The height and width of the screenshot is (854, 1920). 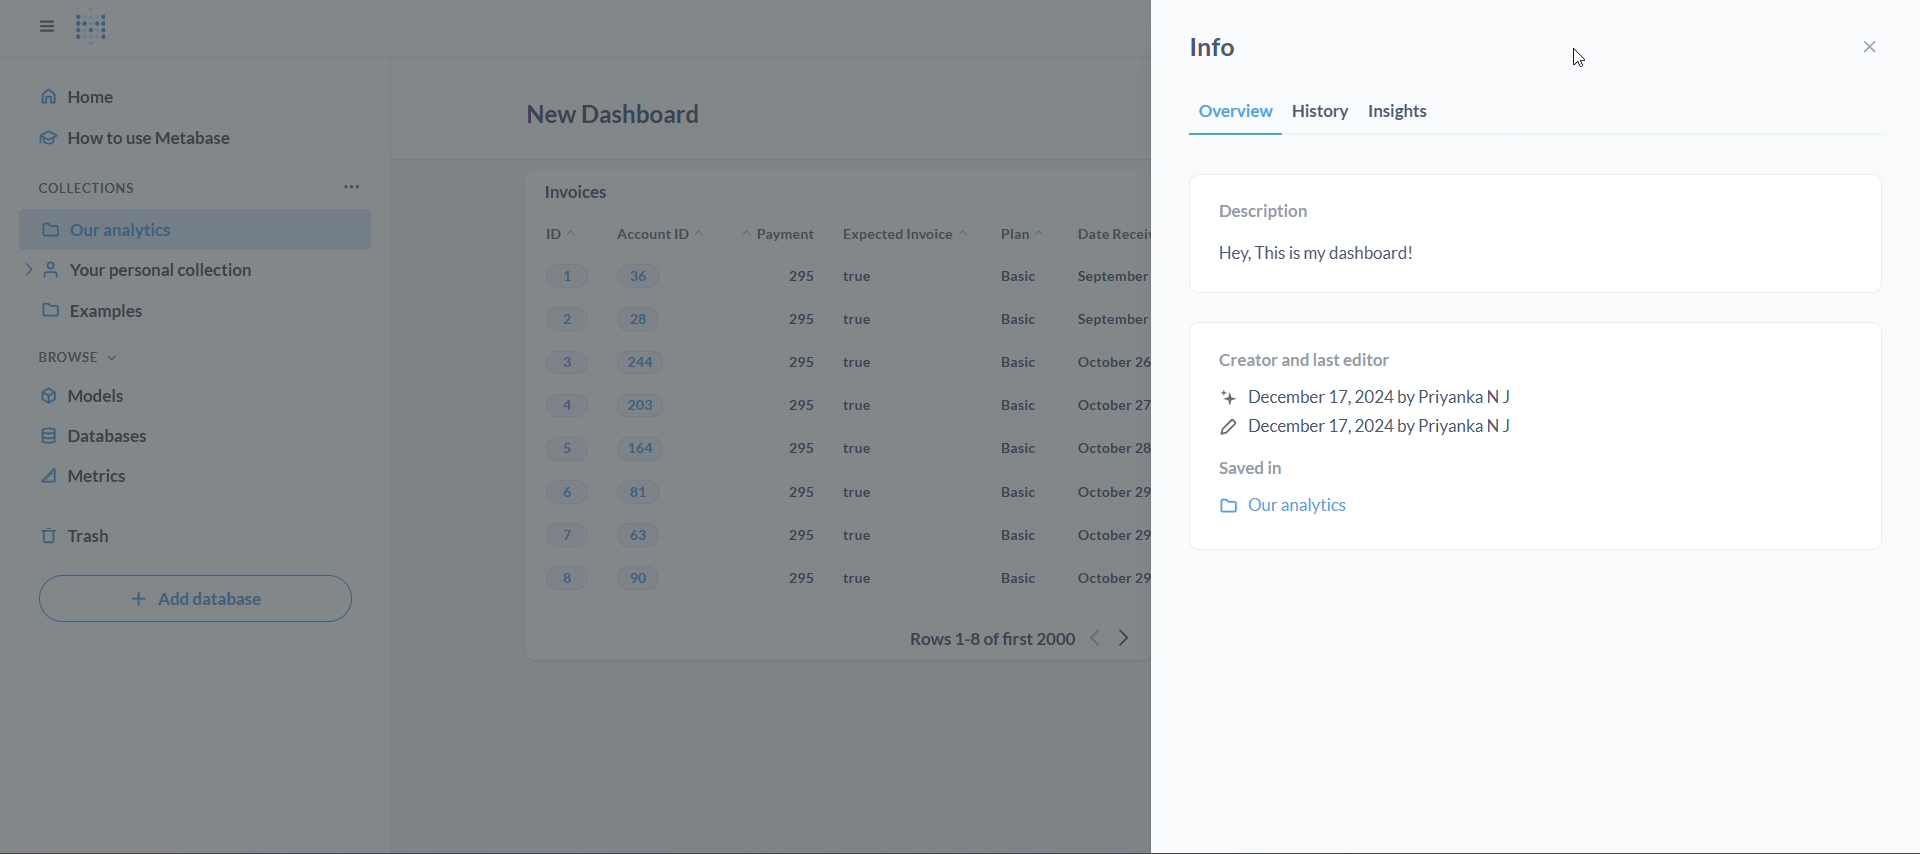 I want to click on new dashboard, so click(x=619, y=120).